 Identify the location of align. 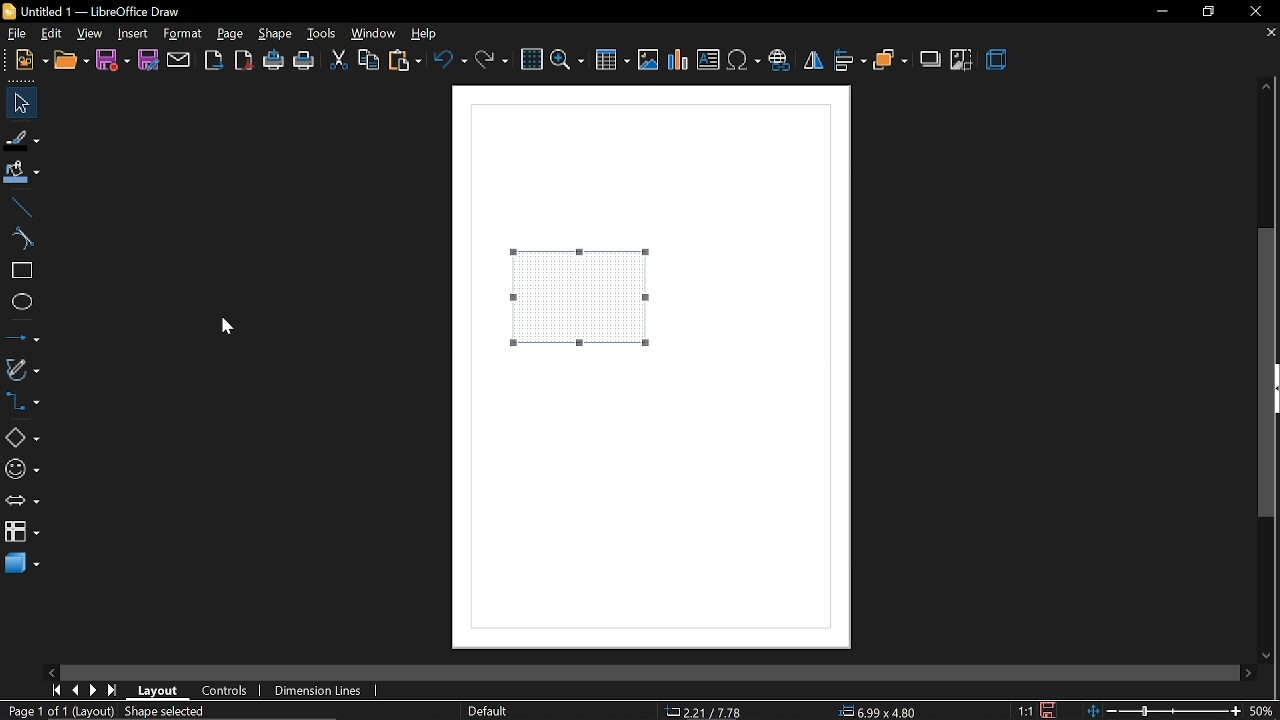
(850, 62).